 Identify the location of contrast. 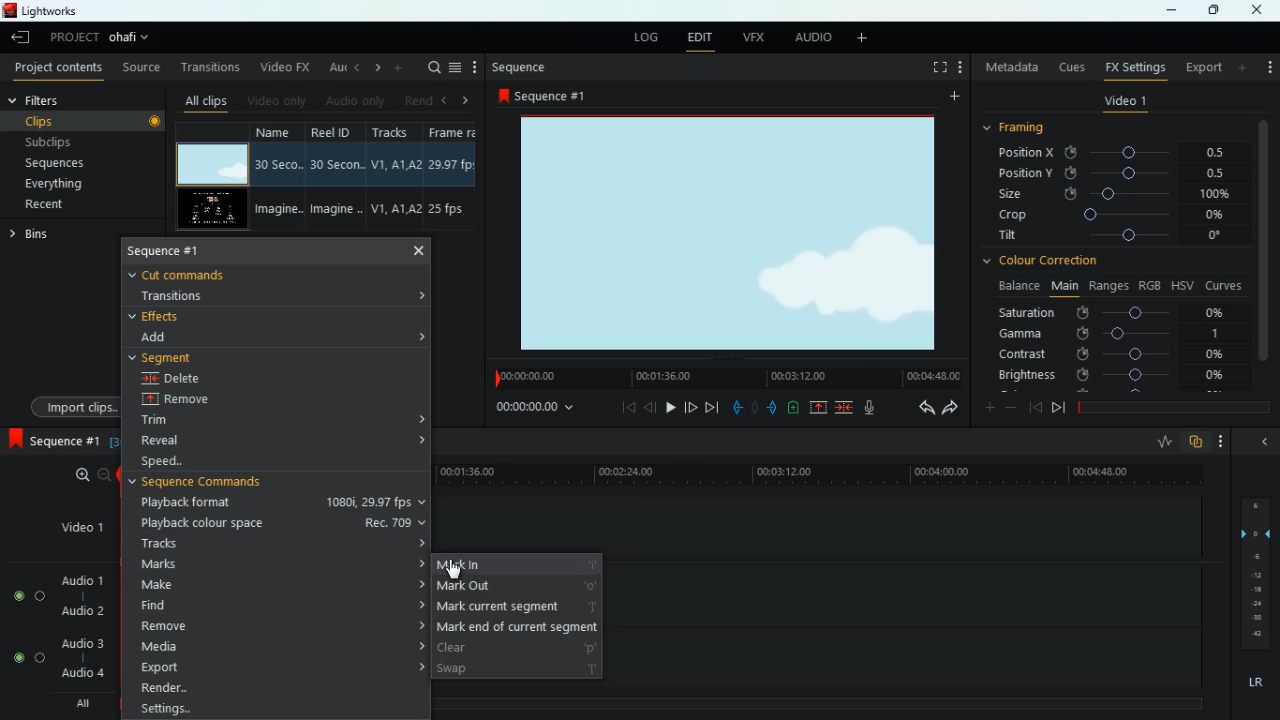
(1110, 355).